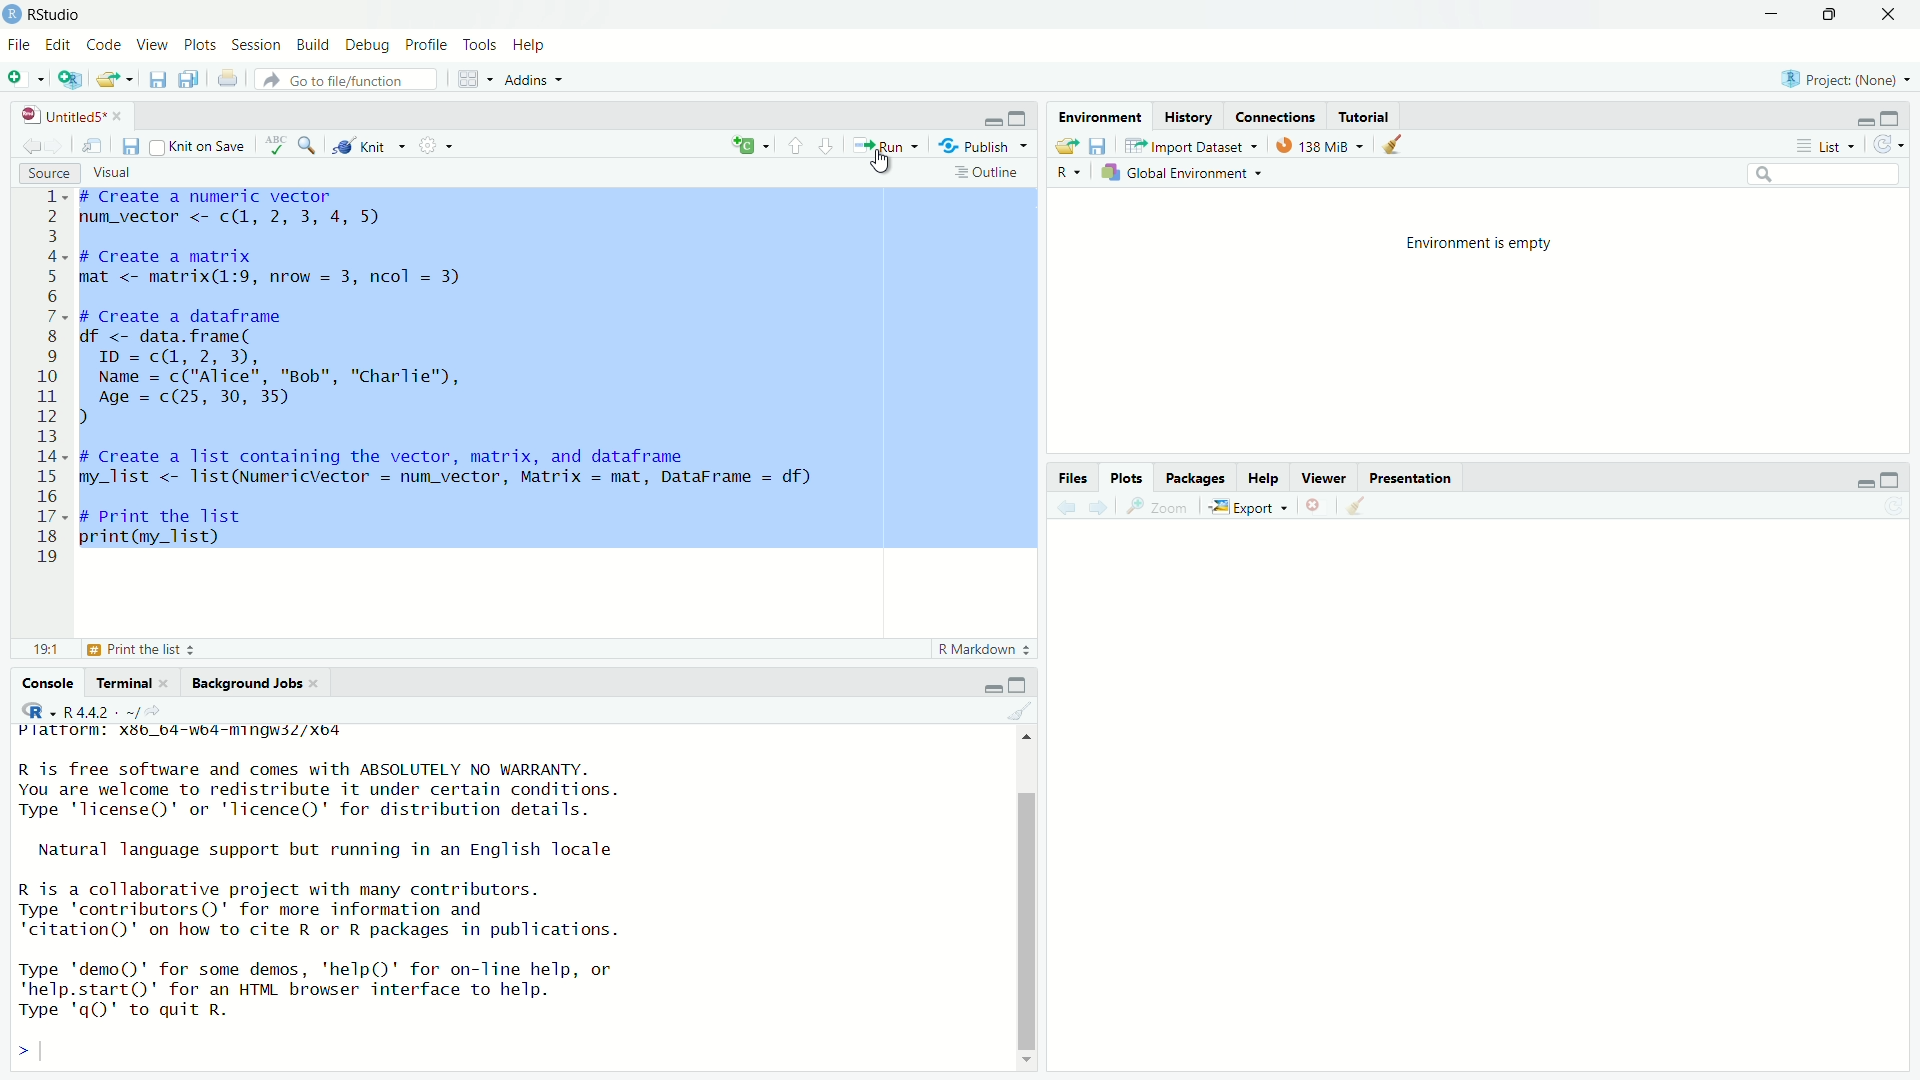  What do you see at coordinates (113, 83) in the screenshot?
I see `export` at bounding box center [113, 83].